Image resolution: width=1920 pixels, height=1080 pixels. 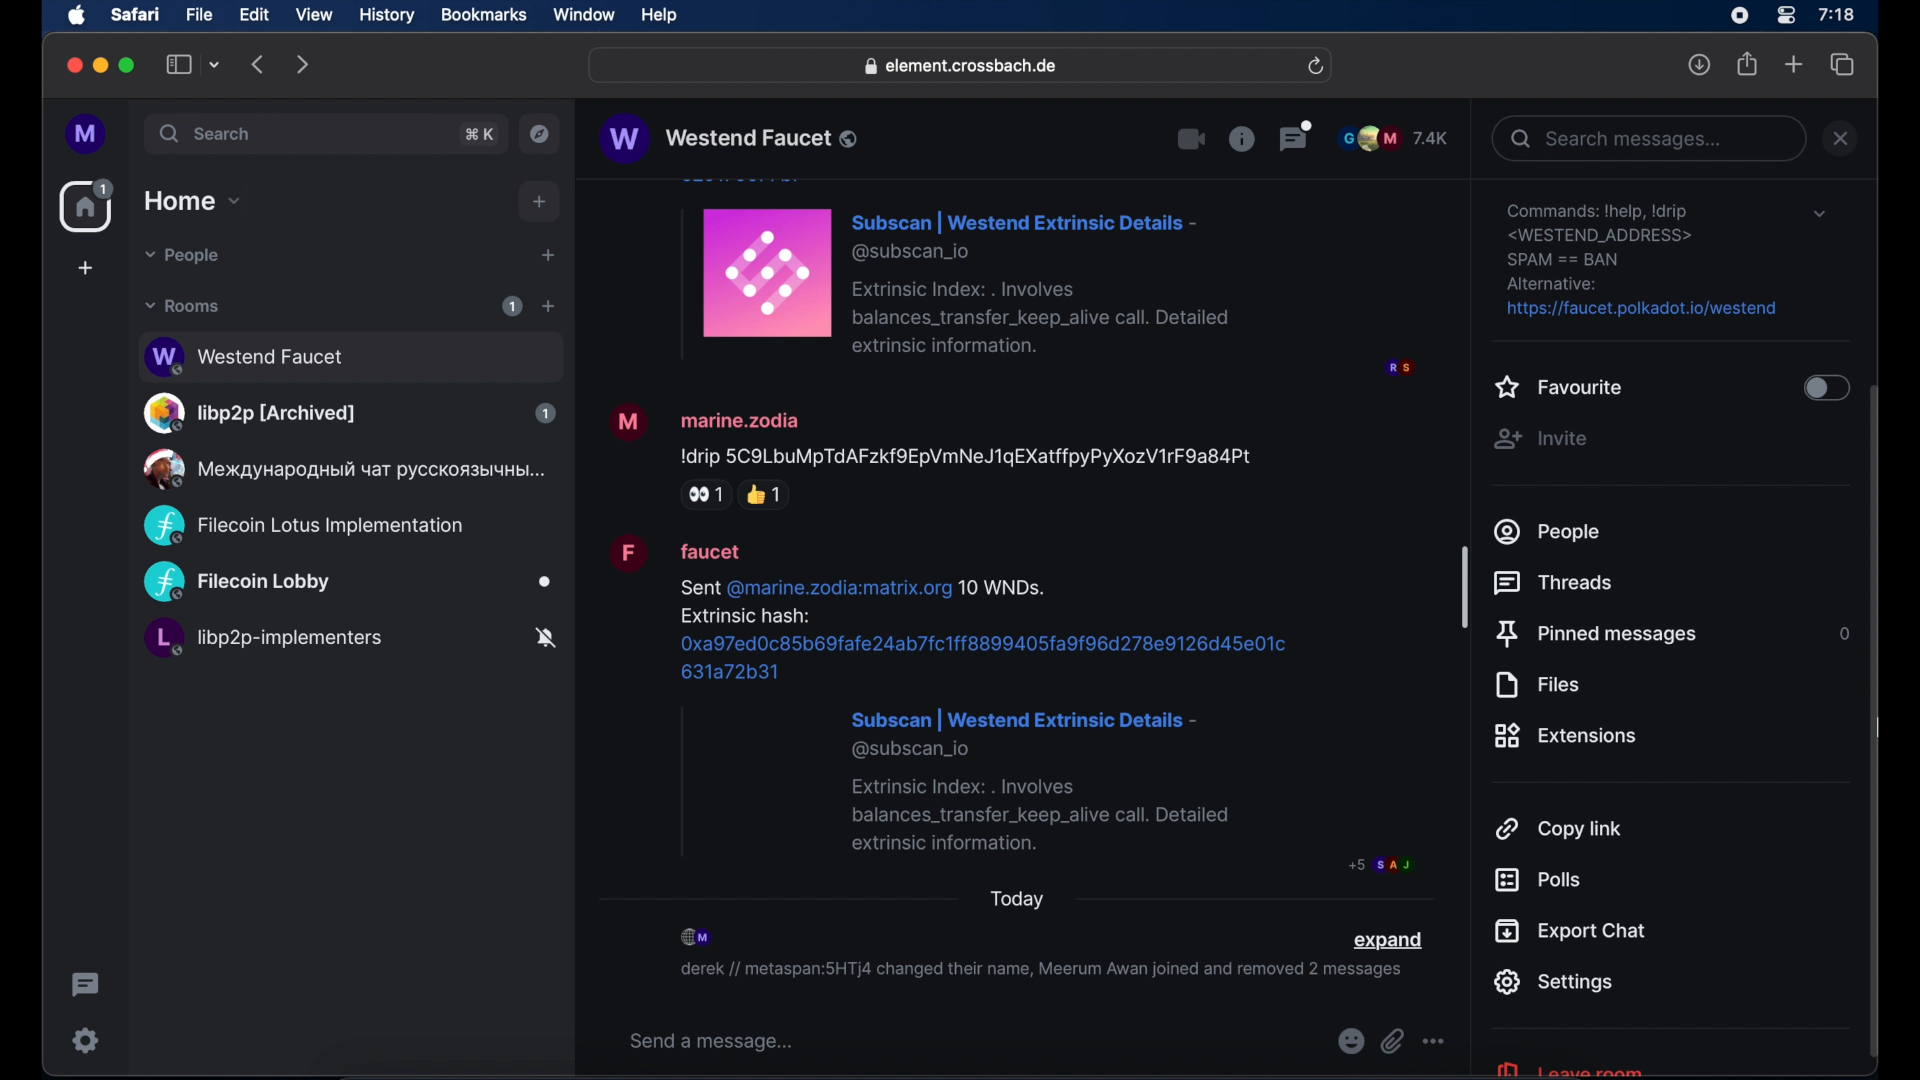 I want to click on extensions, so click(x=1566, y=736).